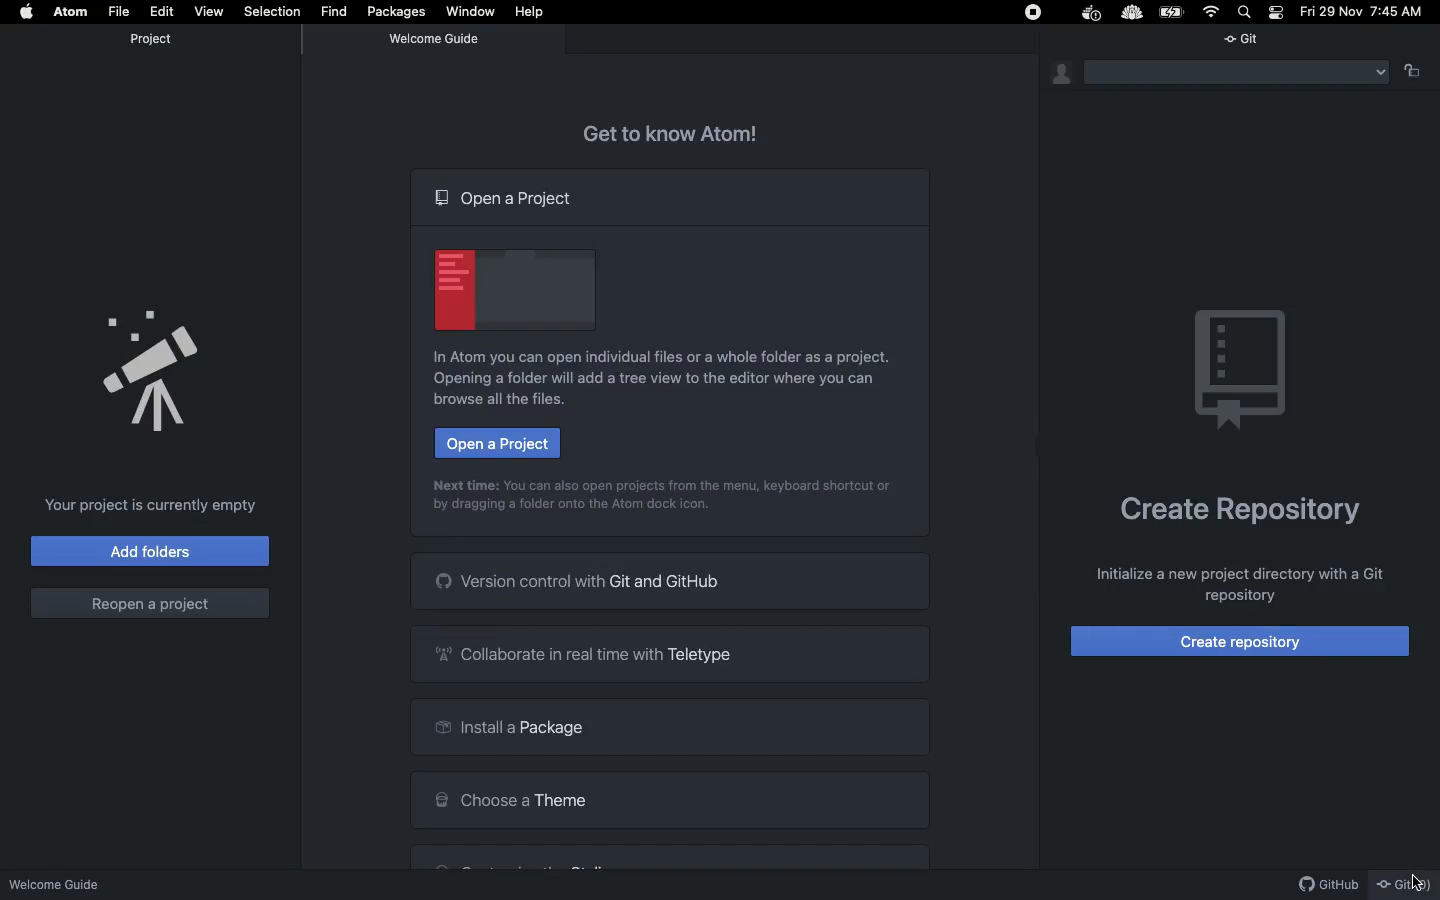  I want to click on Emblem, so click(1247, 371).